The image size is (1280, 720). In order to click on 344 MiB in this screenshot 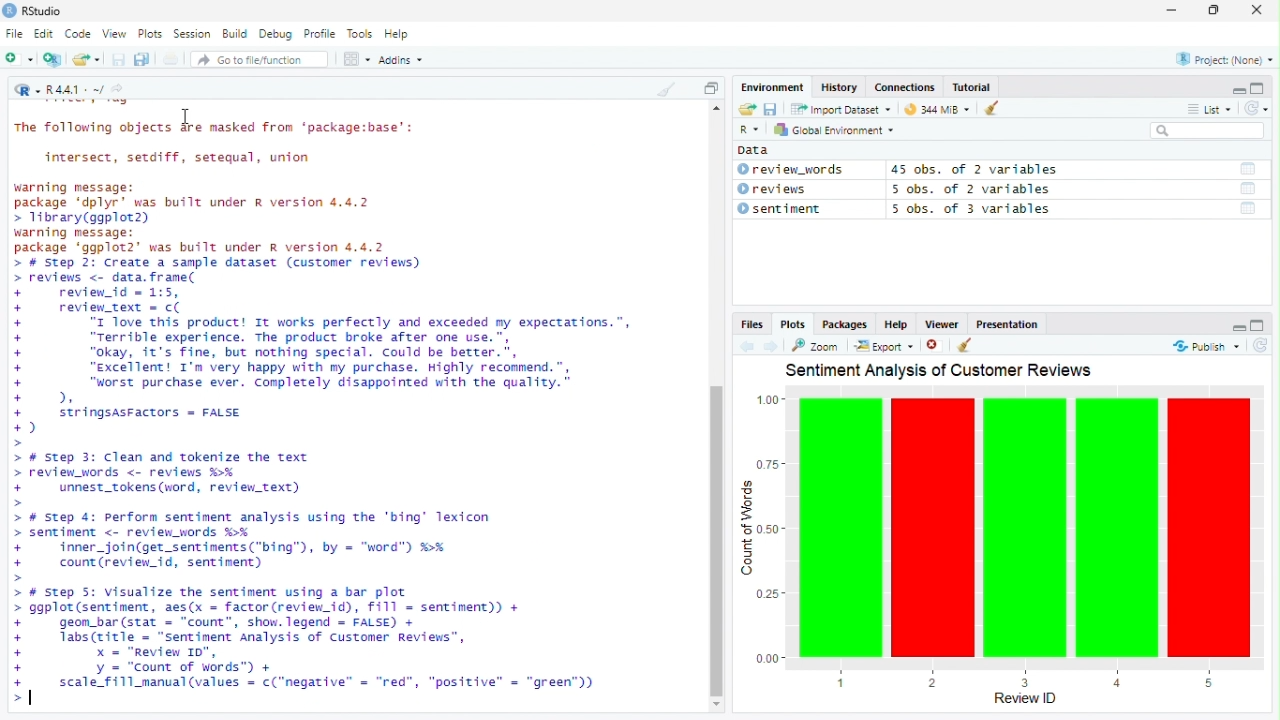, I will do `click(934, 107)`.